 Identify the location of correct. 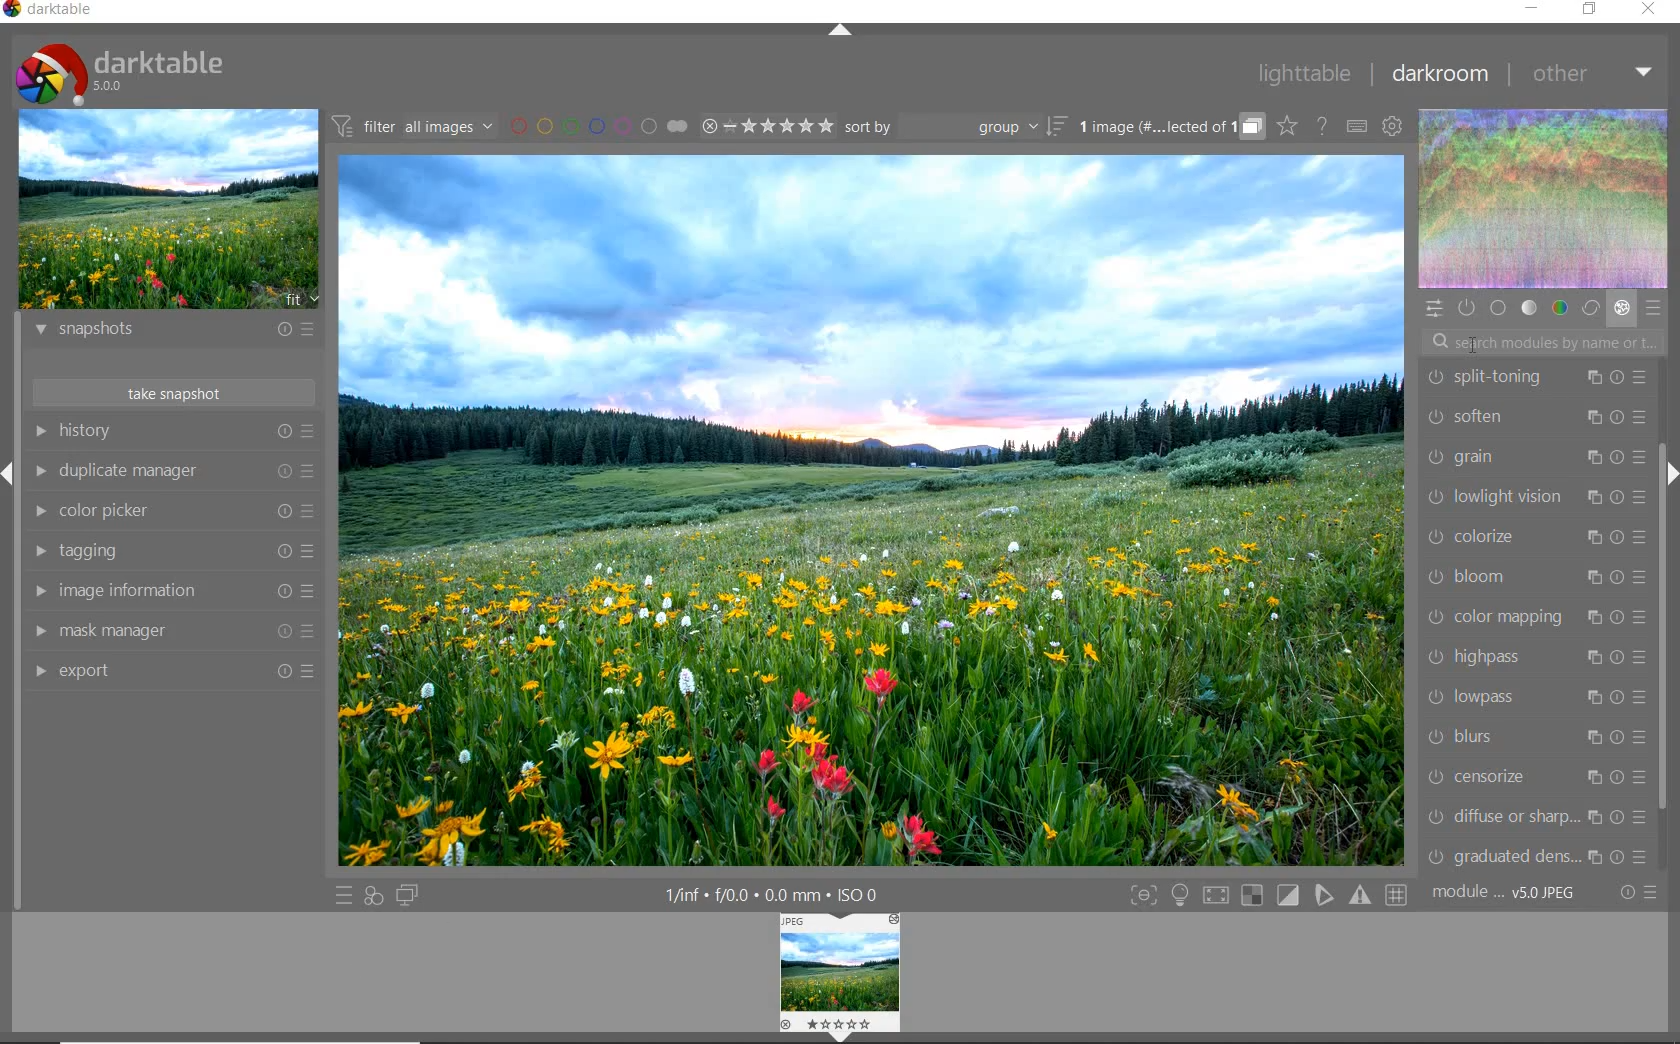
(1590, 307).